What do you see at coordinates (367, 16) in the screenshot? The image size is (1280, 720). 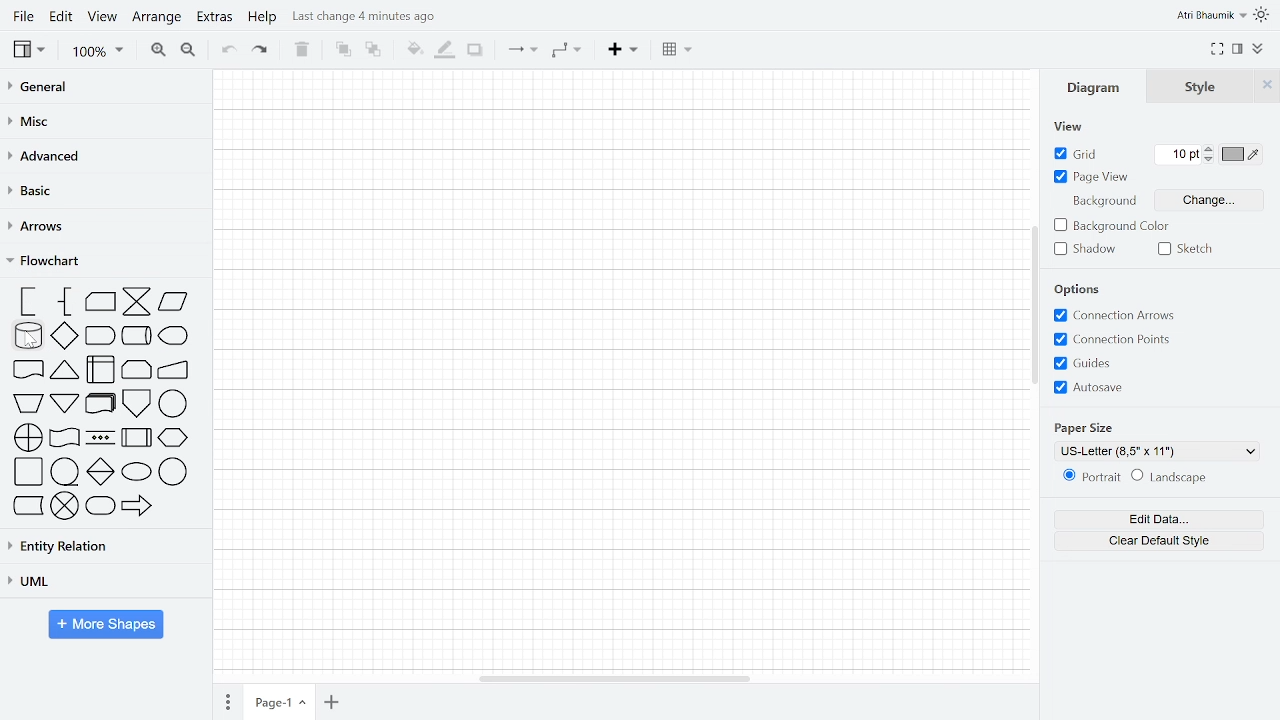 I see `Saving location` at bounding box center [367, 16].